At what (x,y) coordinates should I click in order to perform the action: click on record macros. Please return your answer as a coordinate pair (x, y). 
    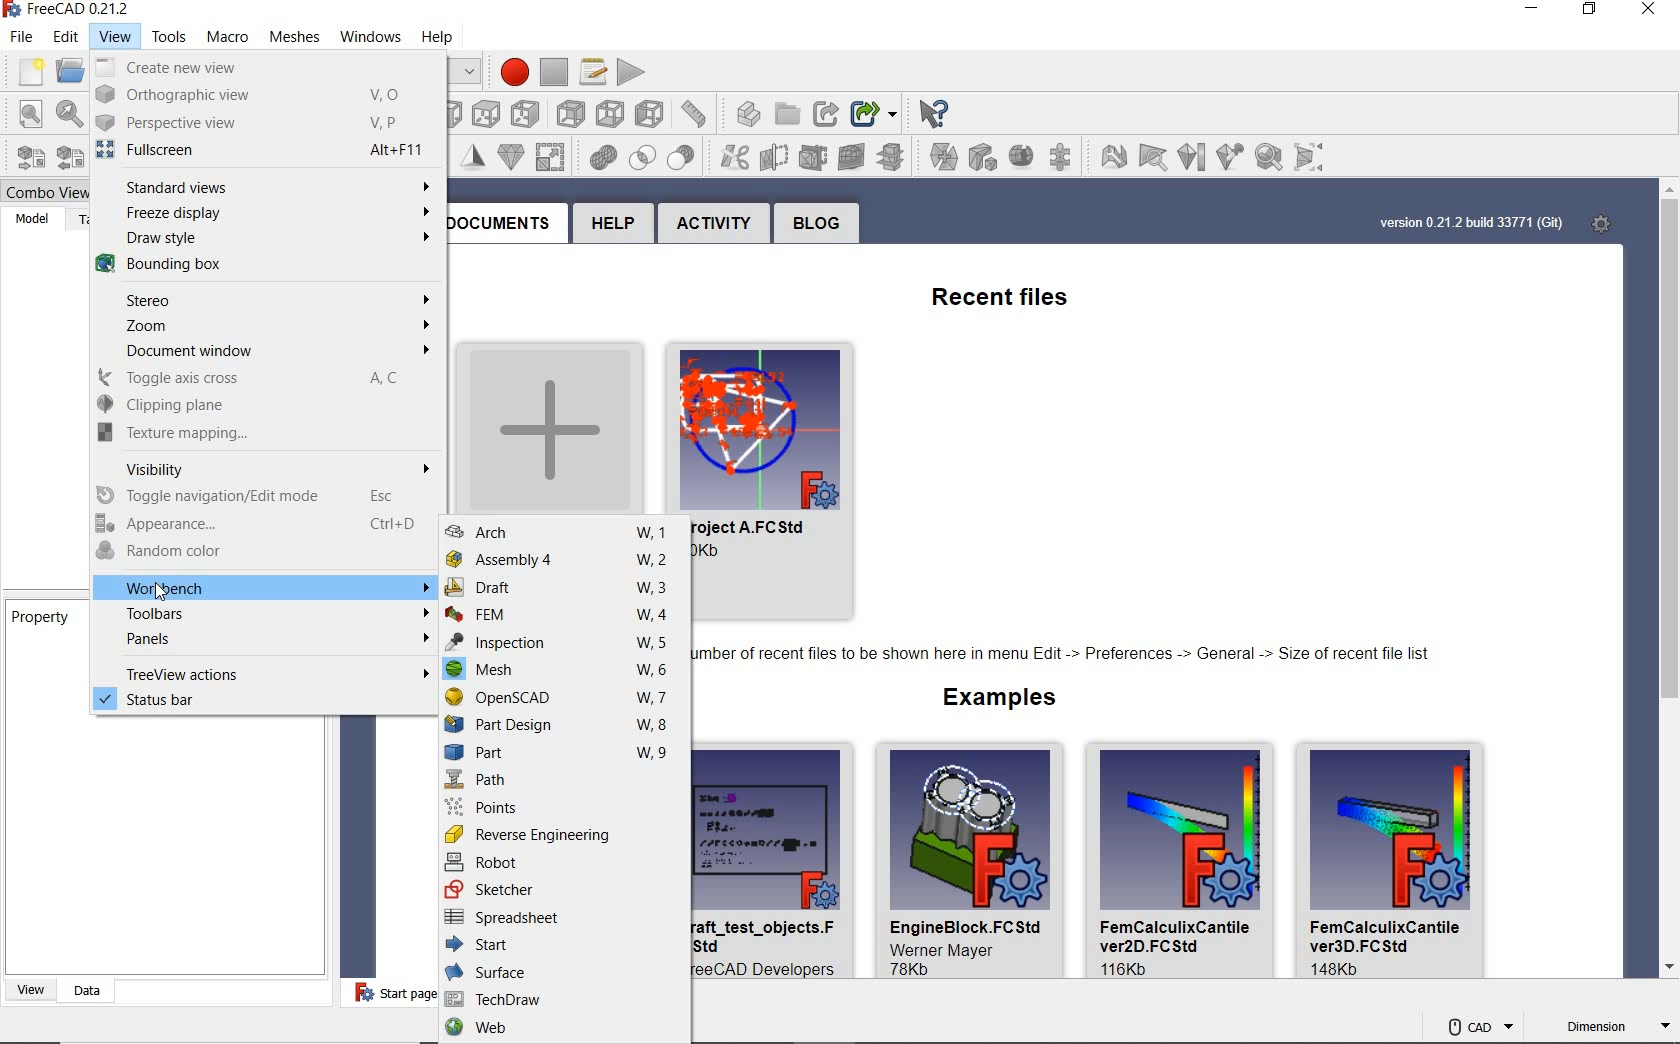
    Looking at the image, I should click on (513, 67).